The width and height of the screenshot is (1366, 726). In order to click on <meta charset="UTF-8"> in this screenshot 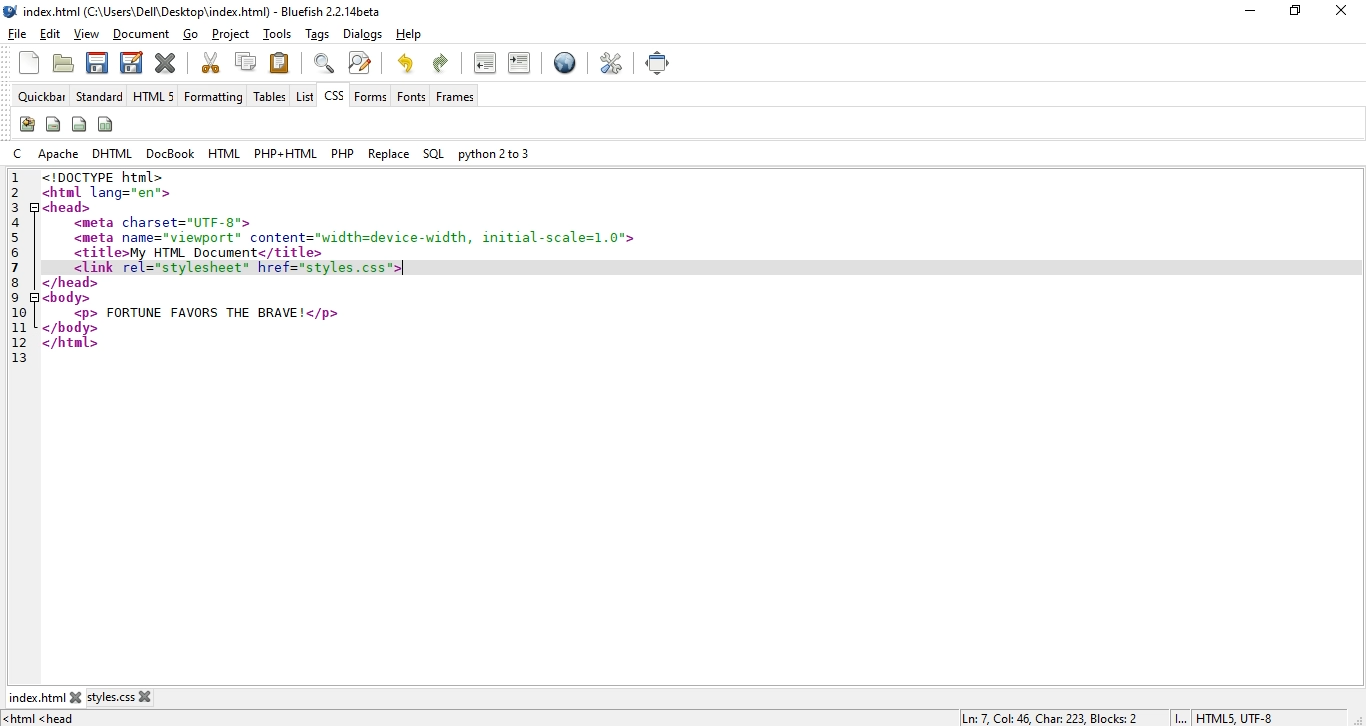, I will do `click(167, 223)`.